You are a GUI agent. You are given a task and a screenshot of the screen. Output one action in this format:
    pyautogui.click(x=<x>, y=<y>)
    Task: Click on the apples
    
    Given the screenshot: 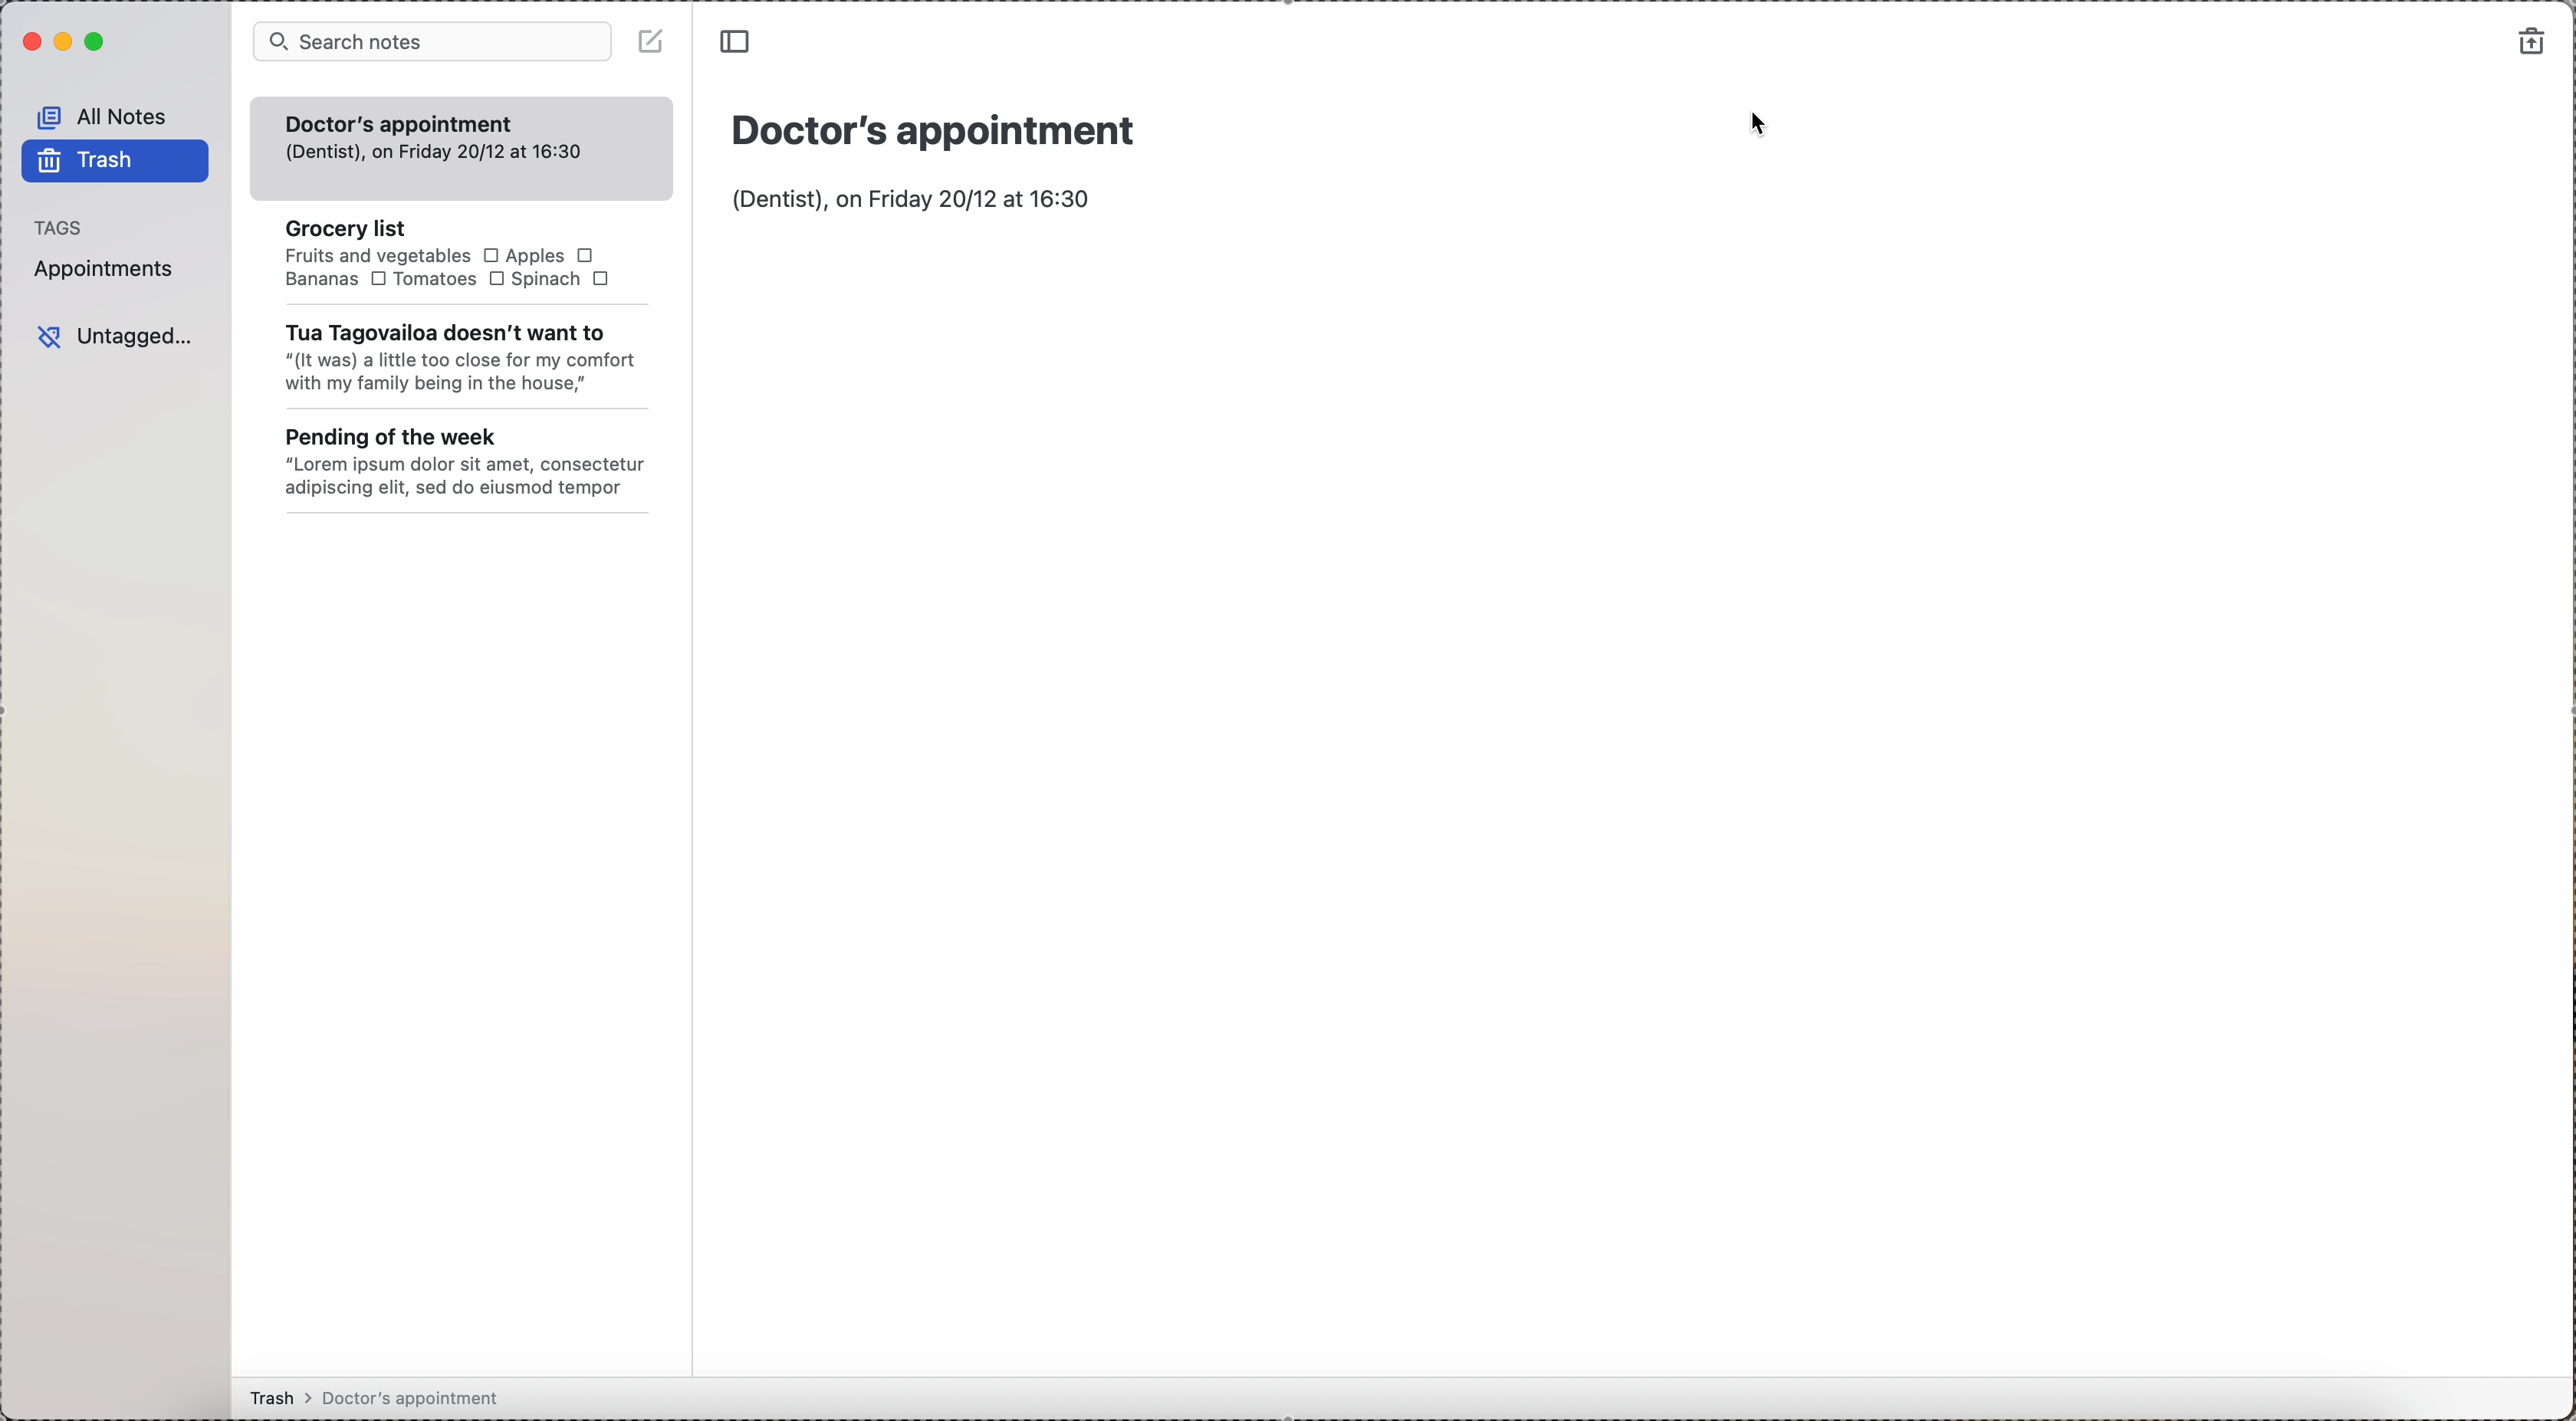 What is the action you would take?
    pyautogui.click(x=555, y=256)
    